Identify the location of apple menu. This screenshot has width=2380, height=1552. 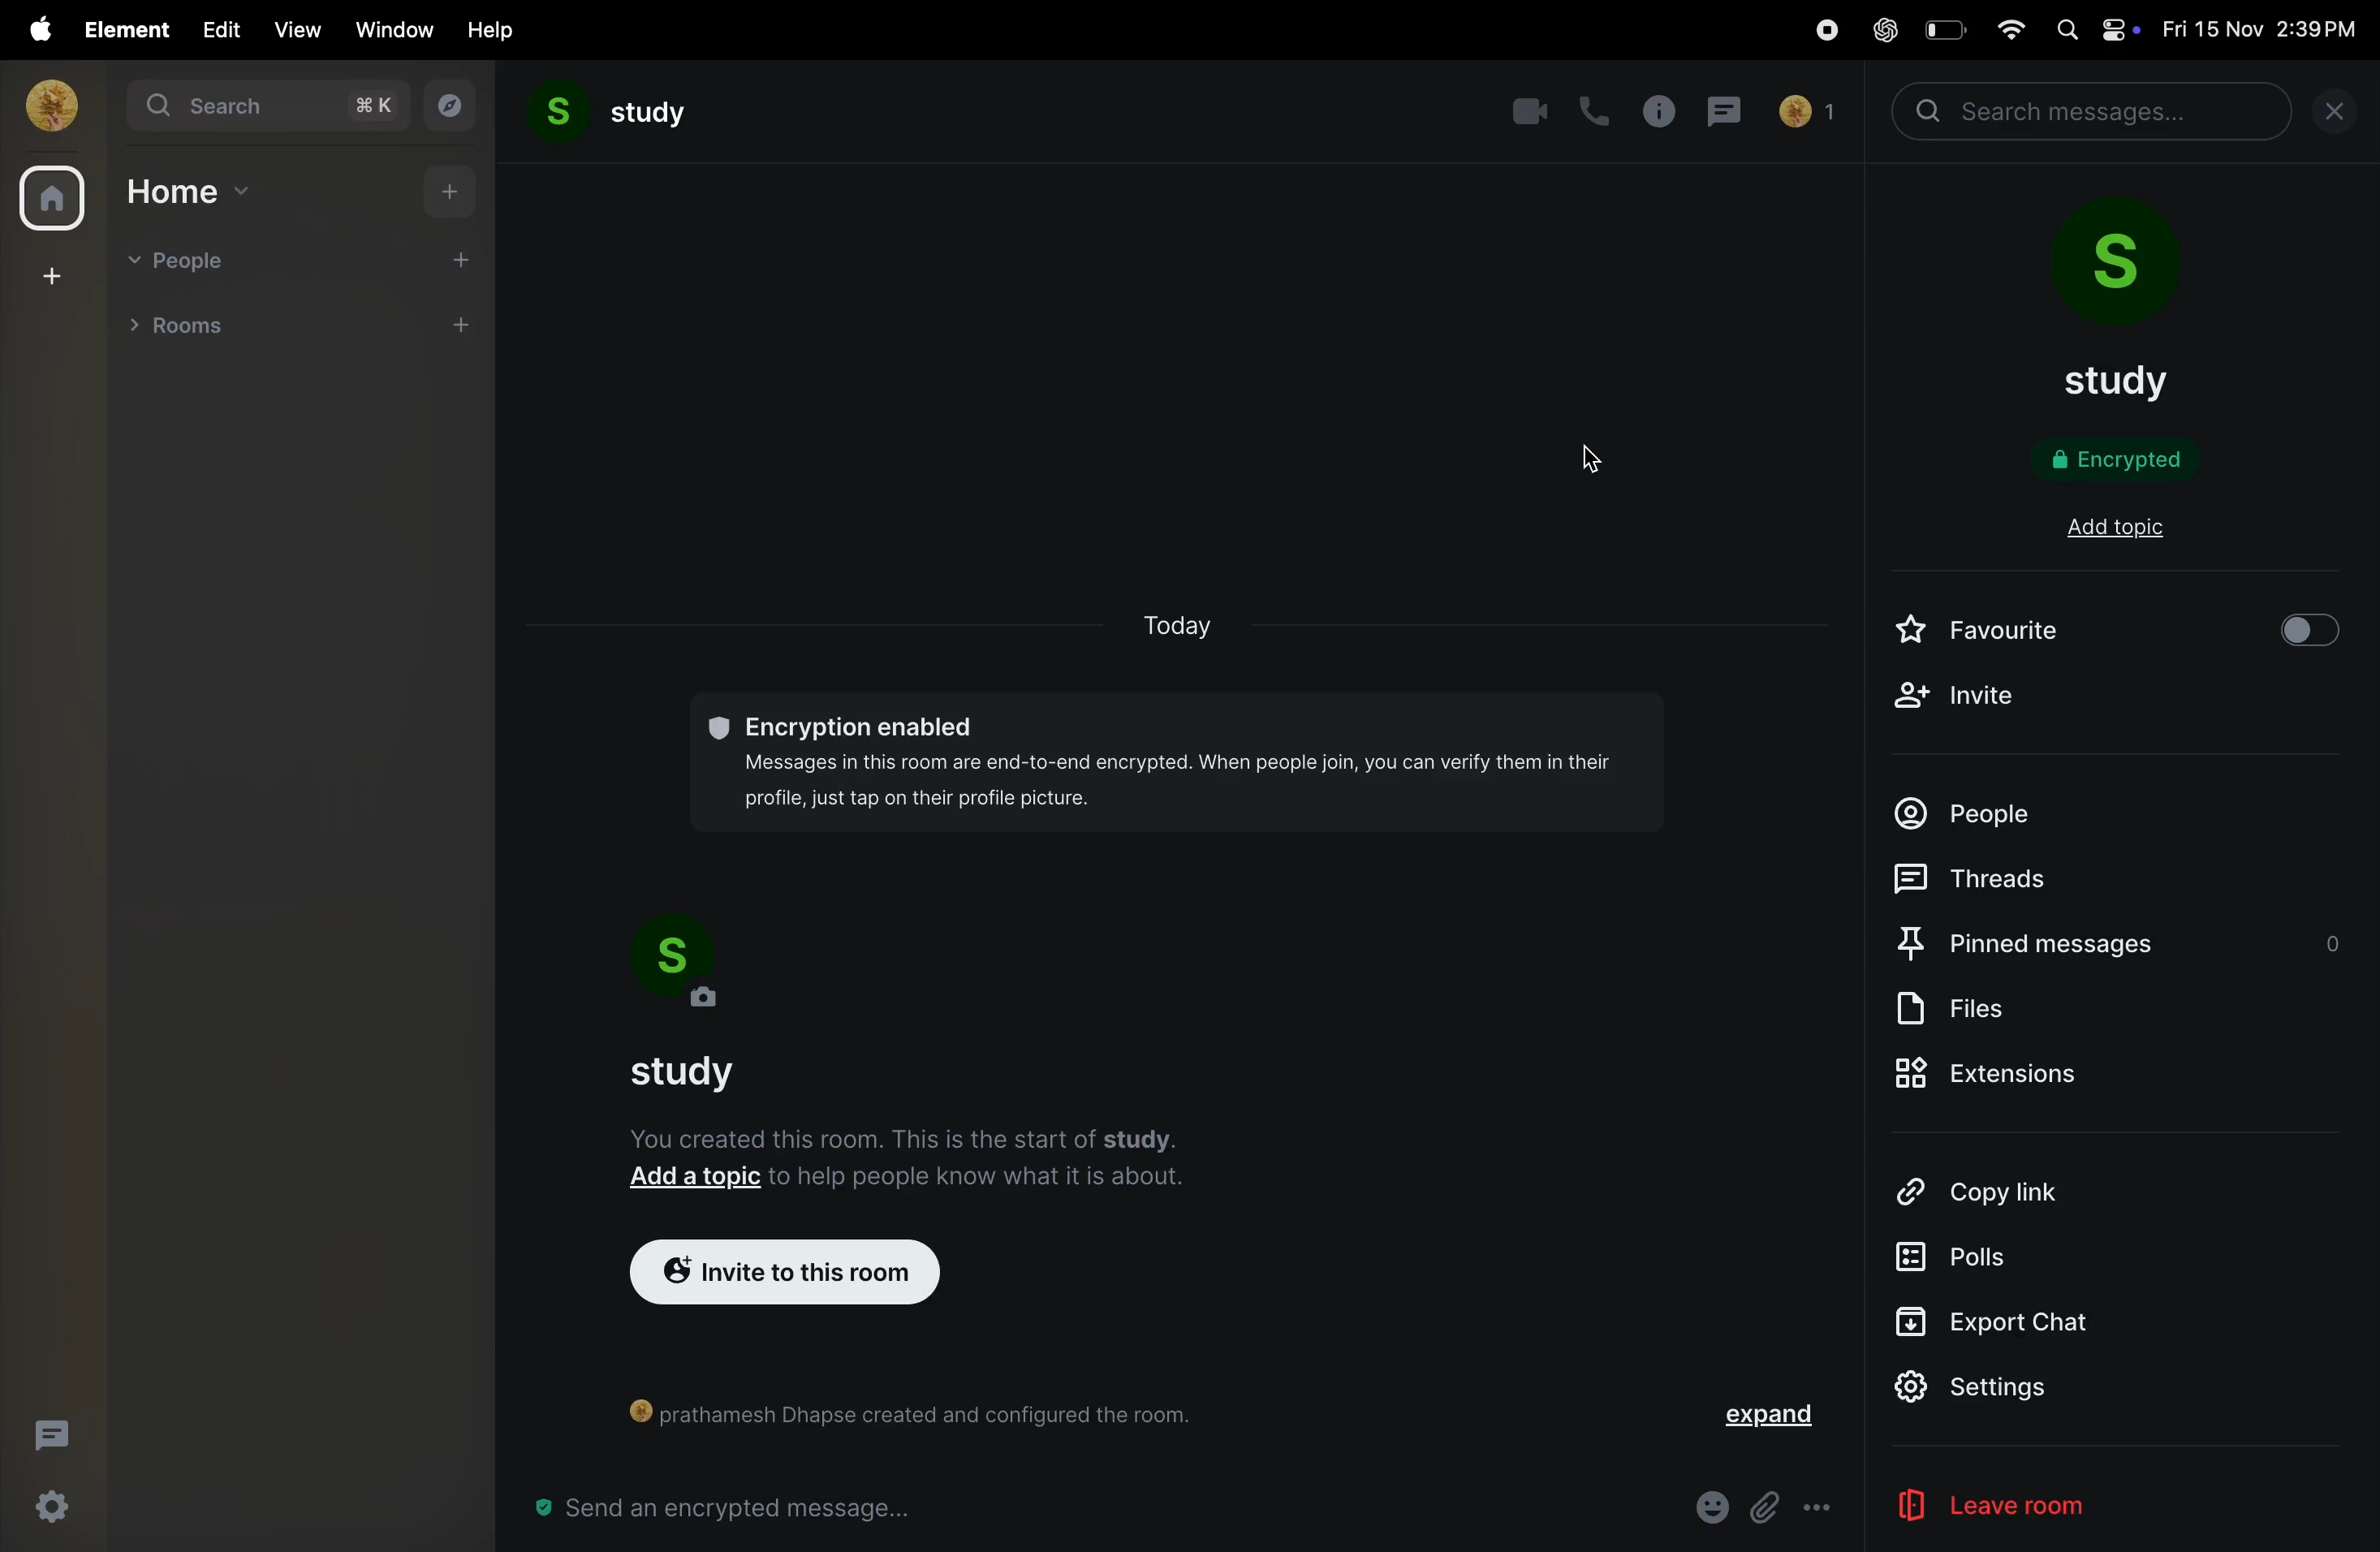
(33, 29).